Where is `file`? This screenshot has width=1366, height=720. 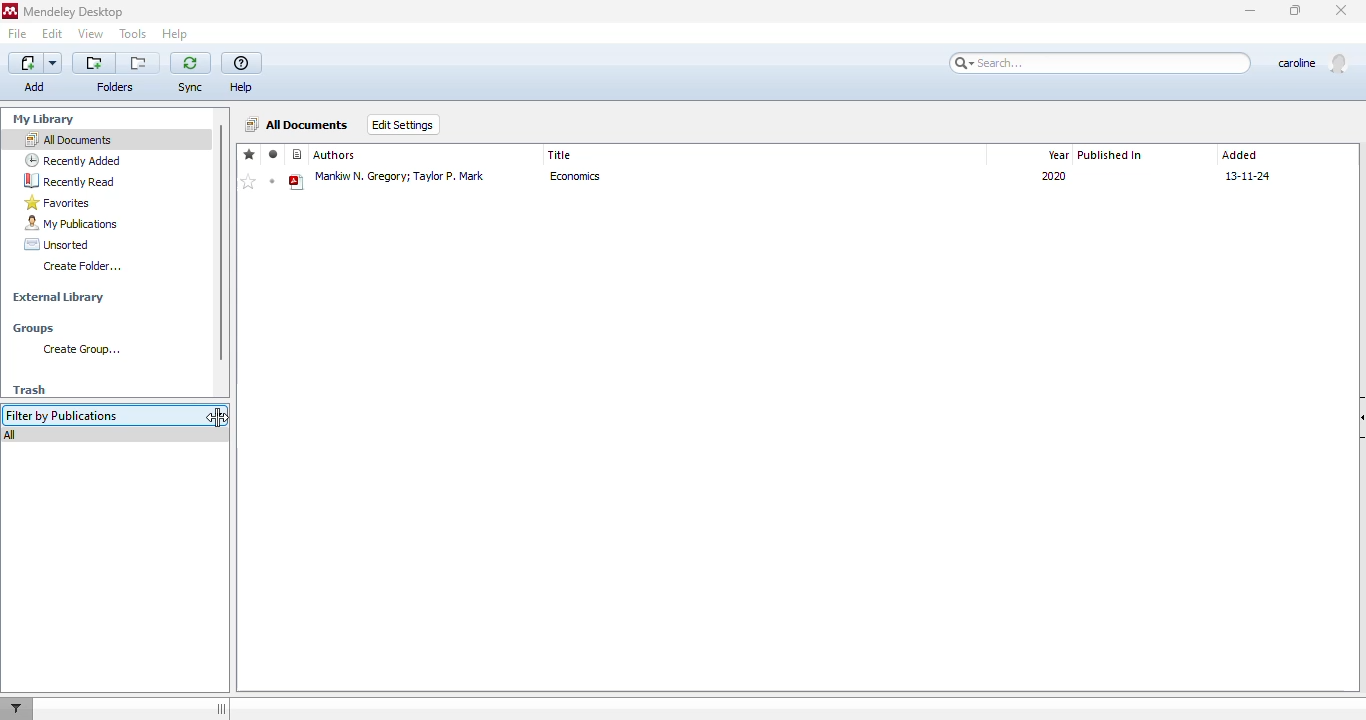
file is located at coordinates (18, 33).